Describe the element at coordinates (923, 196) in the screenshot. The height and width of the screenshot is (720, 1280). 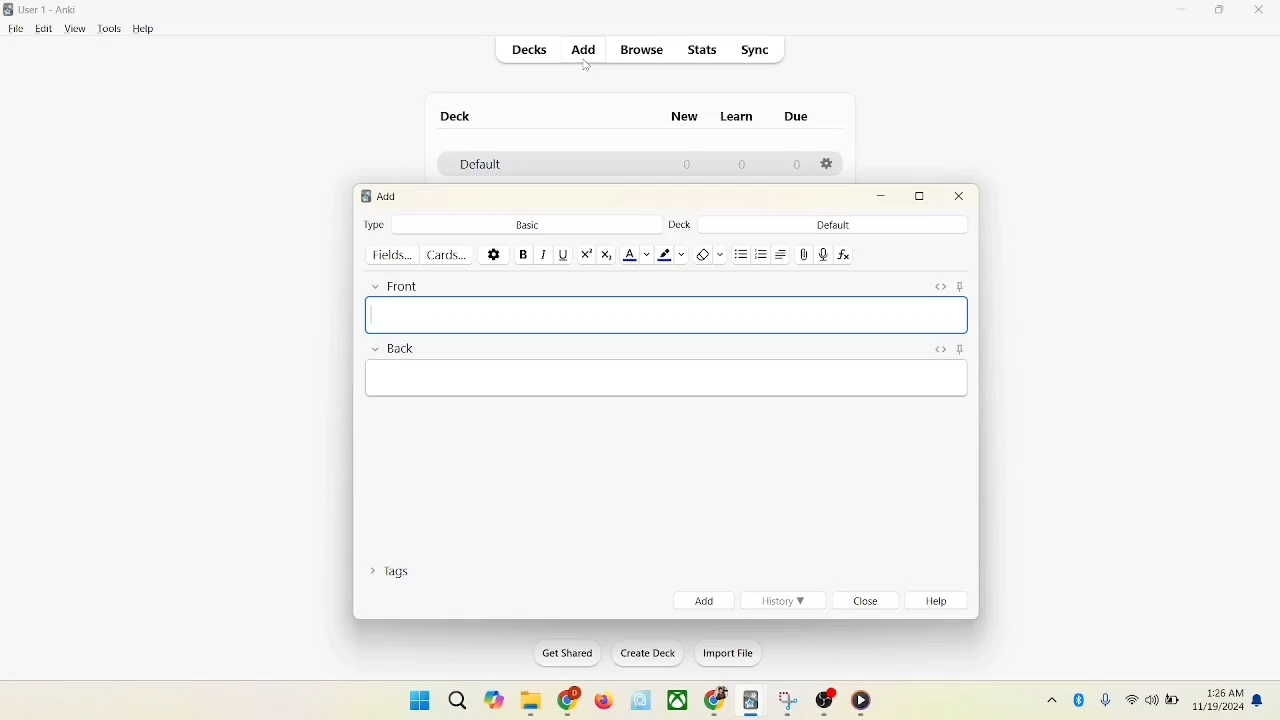
I see `maximum` at that location.